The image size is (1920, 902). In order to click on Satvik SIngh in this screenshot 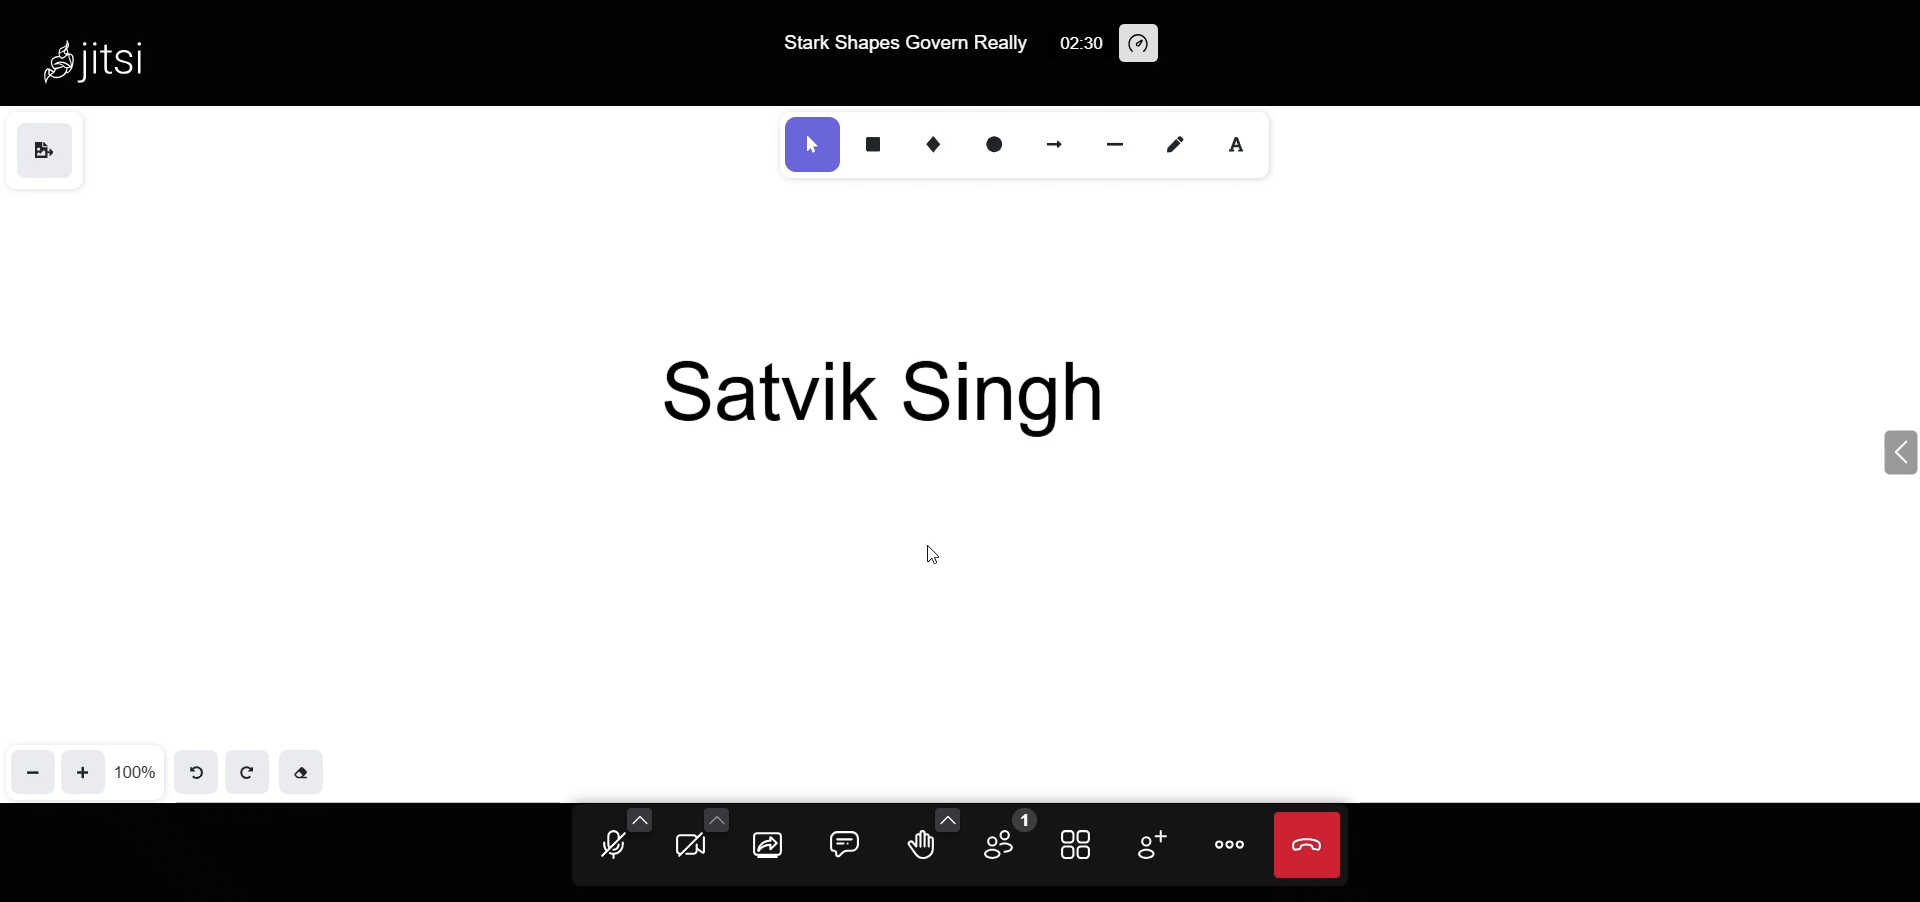, I will do `click(893, 395)`.